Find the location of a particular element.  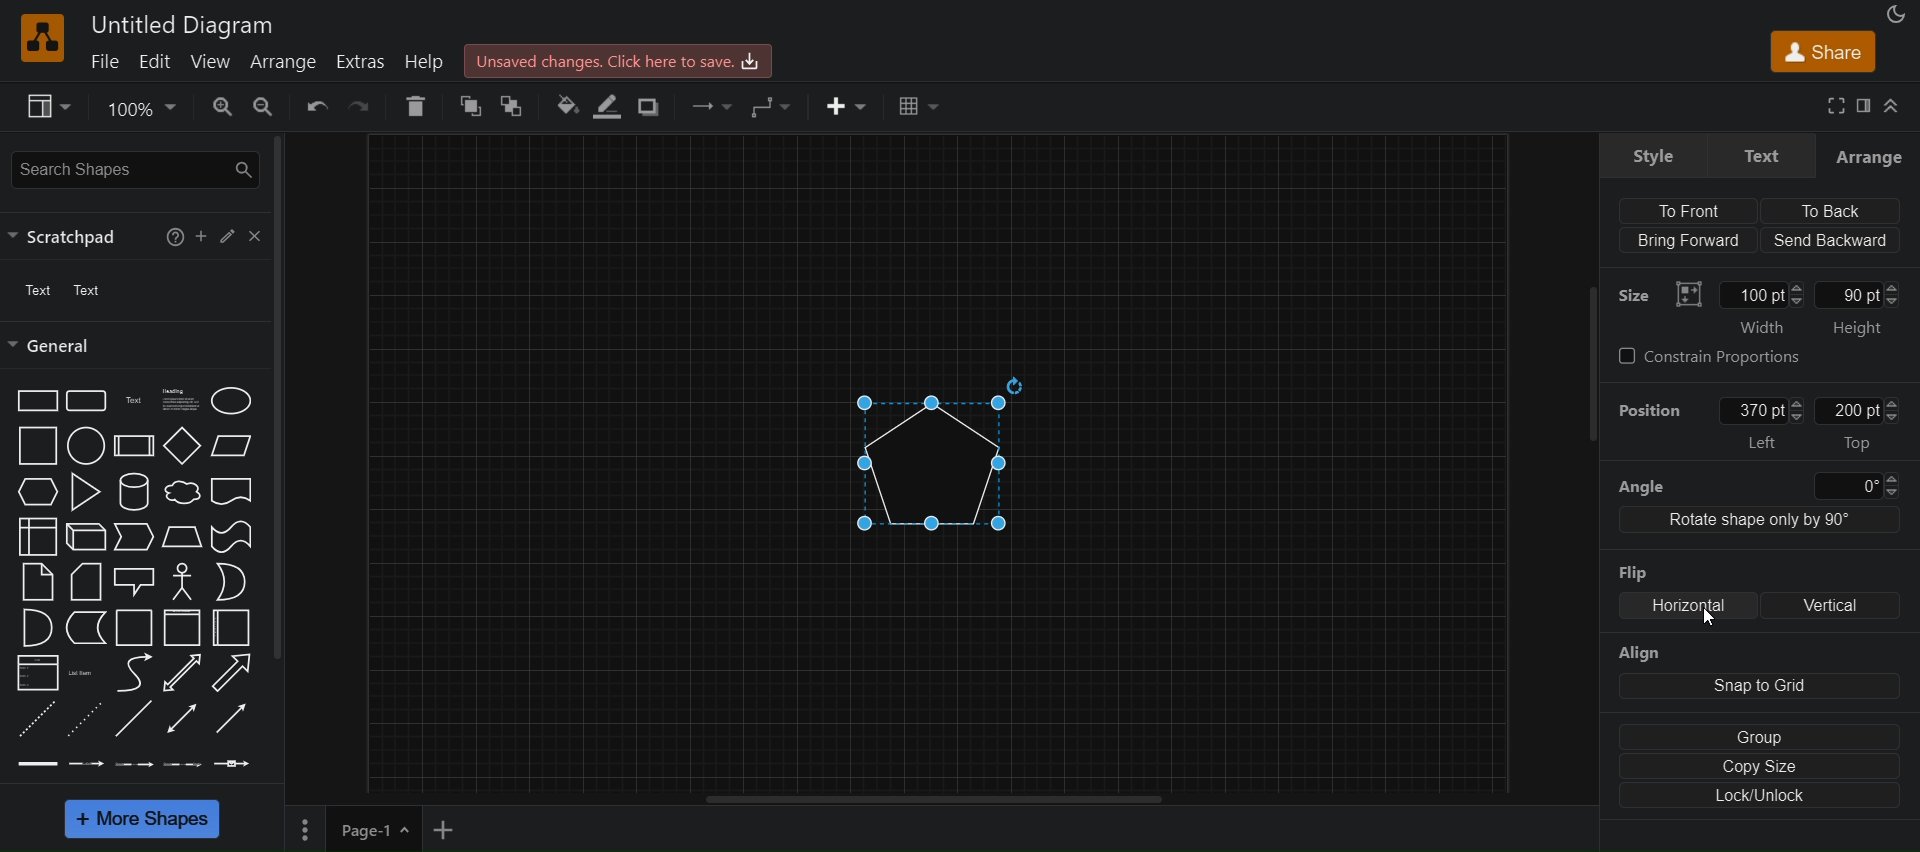

Text 2 is located at coordinates (87, 290).